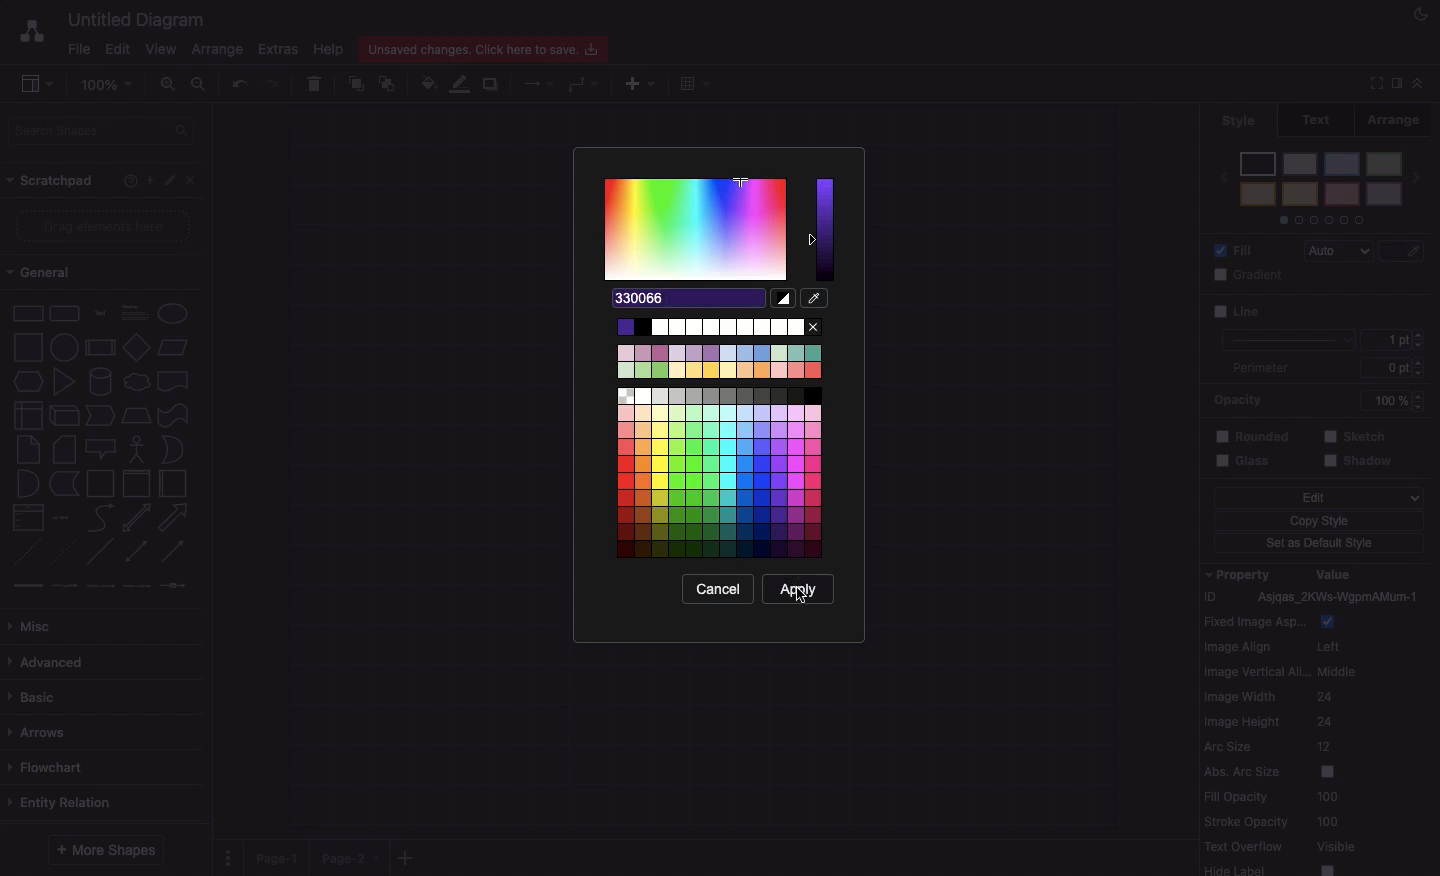 The image size is (1440, 876). What do you see at coordinates (194, 181) in the screenshot?
I see `Close` at bounding box center [194, 181].